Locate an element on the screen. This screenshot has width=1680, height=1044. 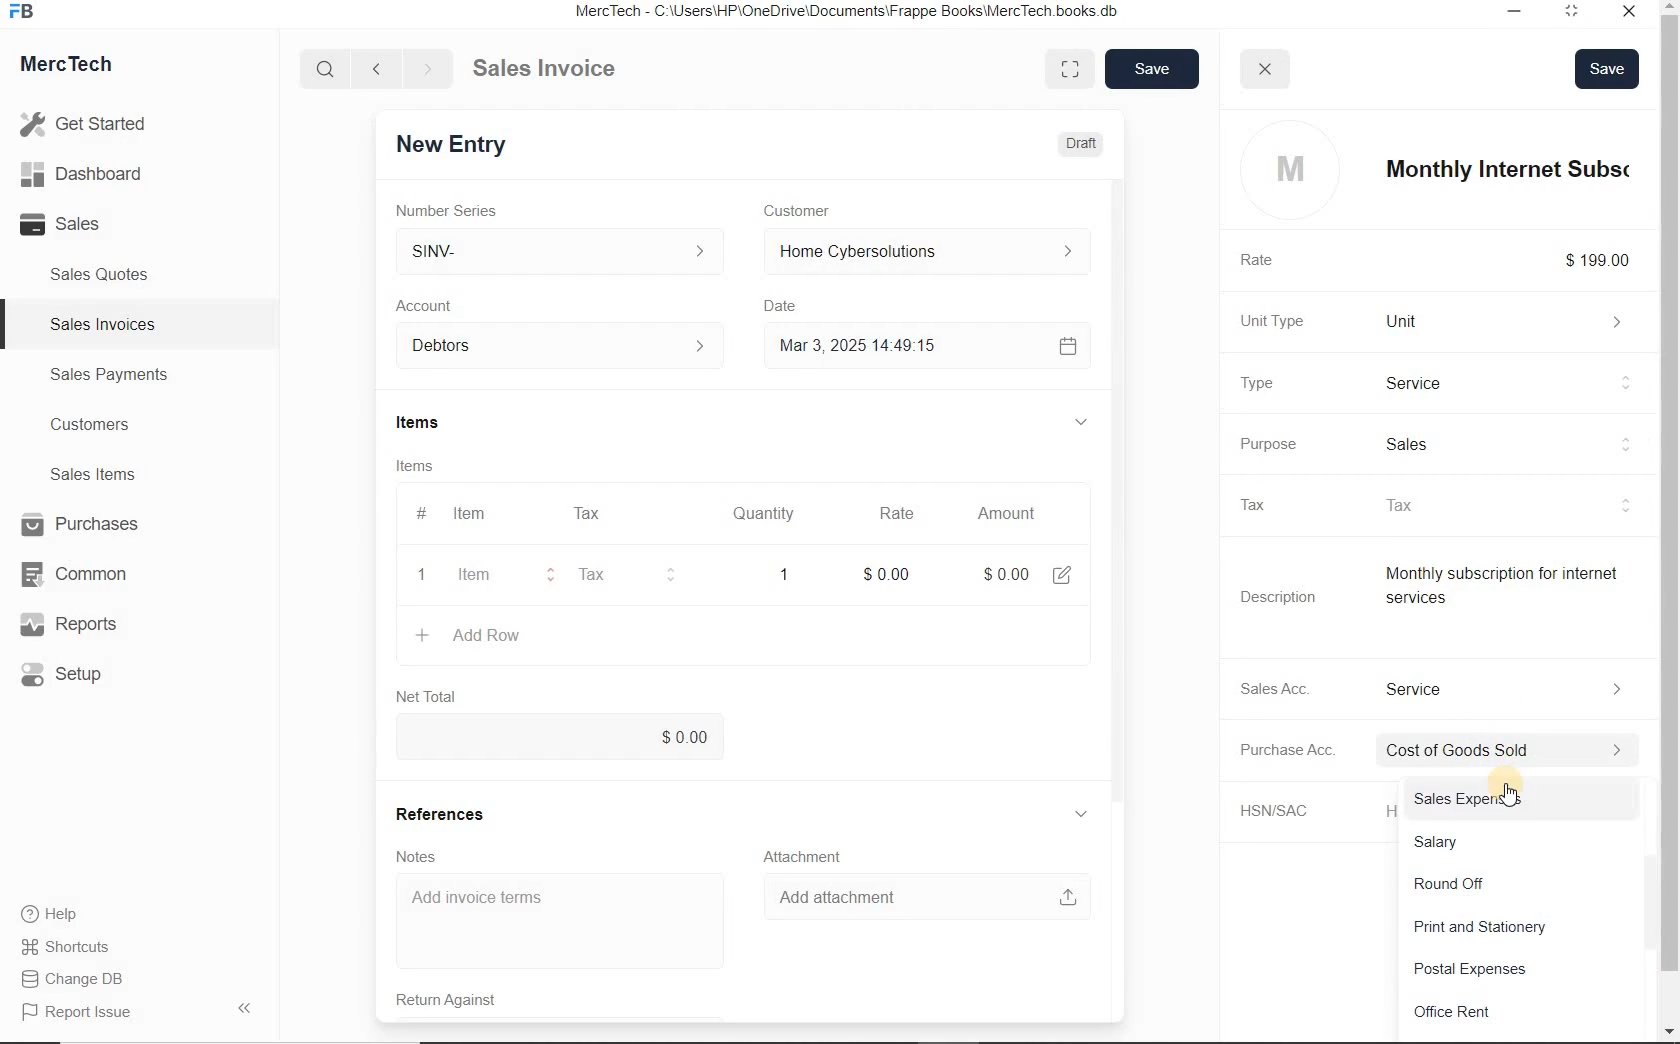
Home Cyber Solutions is located at coordinates (931, 252).